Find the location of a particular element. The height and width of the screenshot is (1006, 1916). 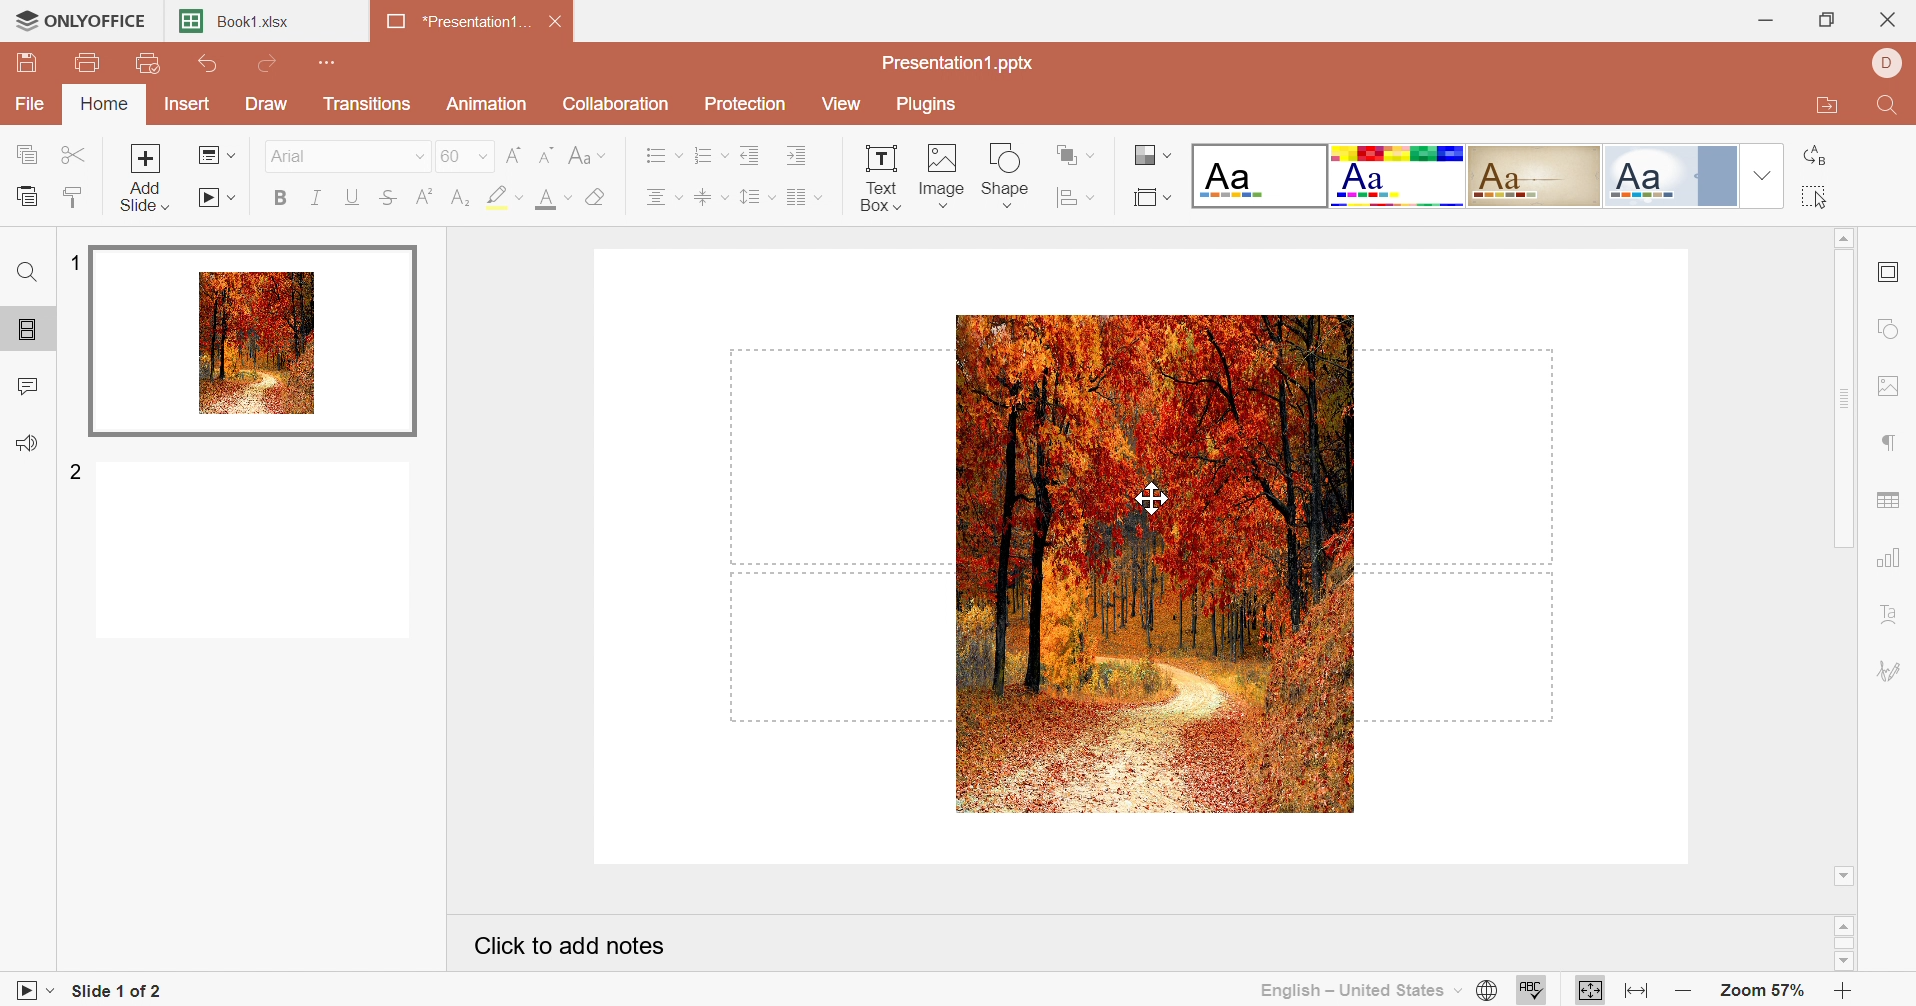

Start slideshow is located at coordinates (220, 198).